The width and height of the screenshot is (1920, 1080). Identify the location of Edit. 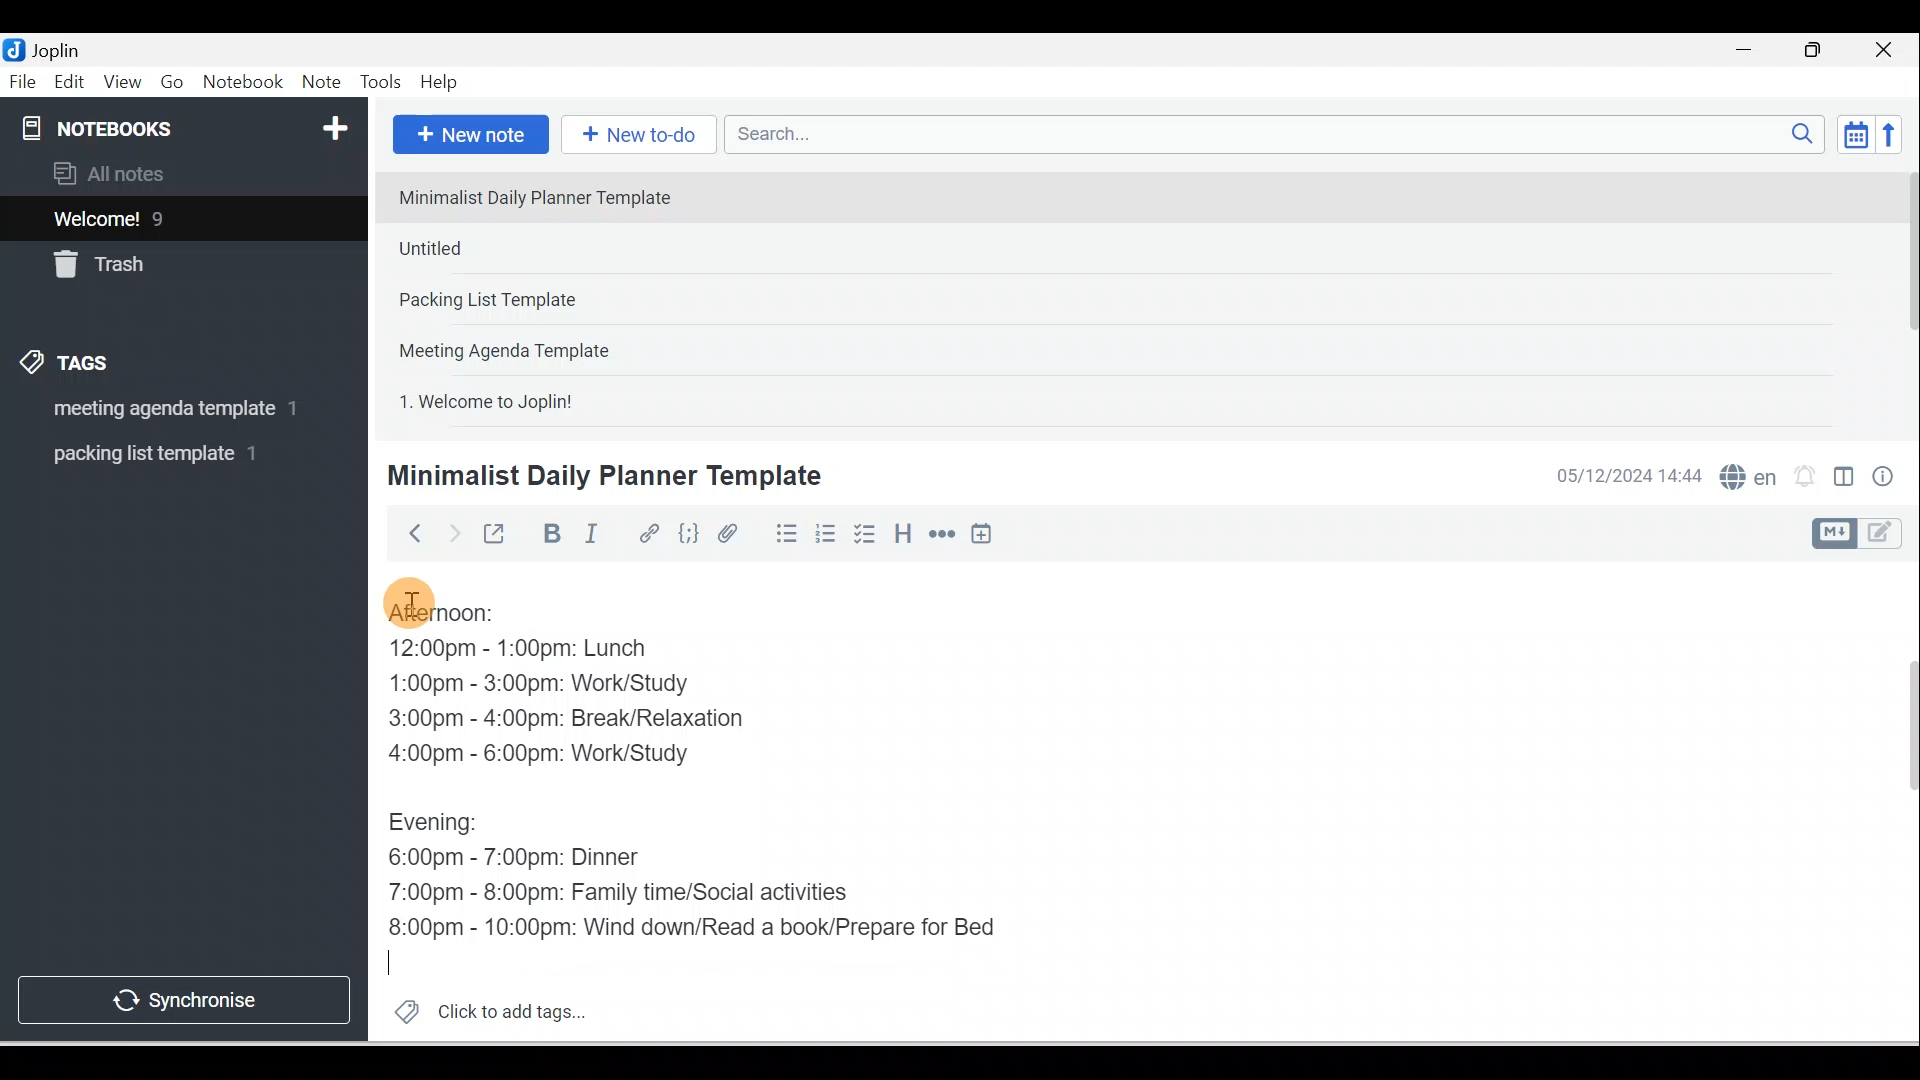
(71, 83).